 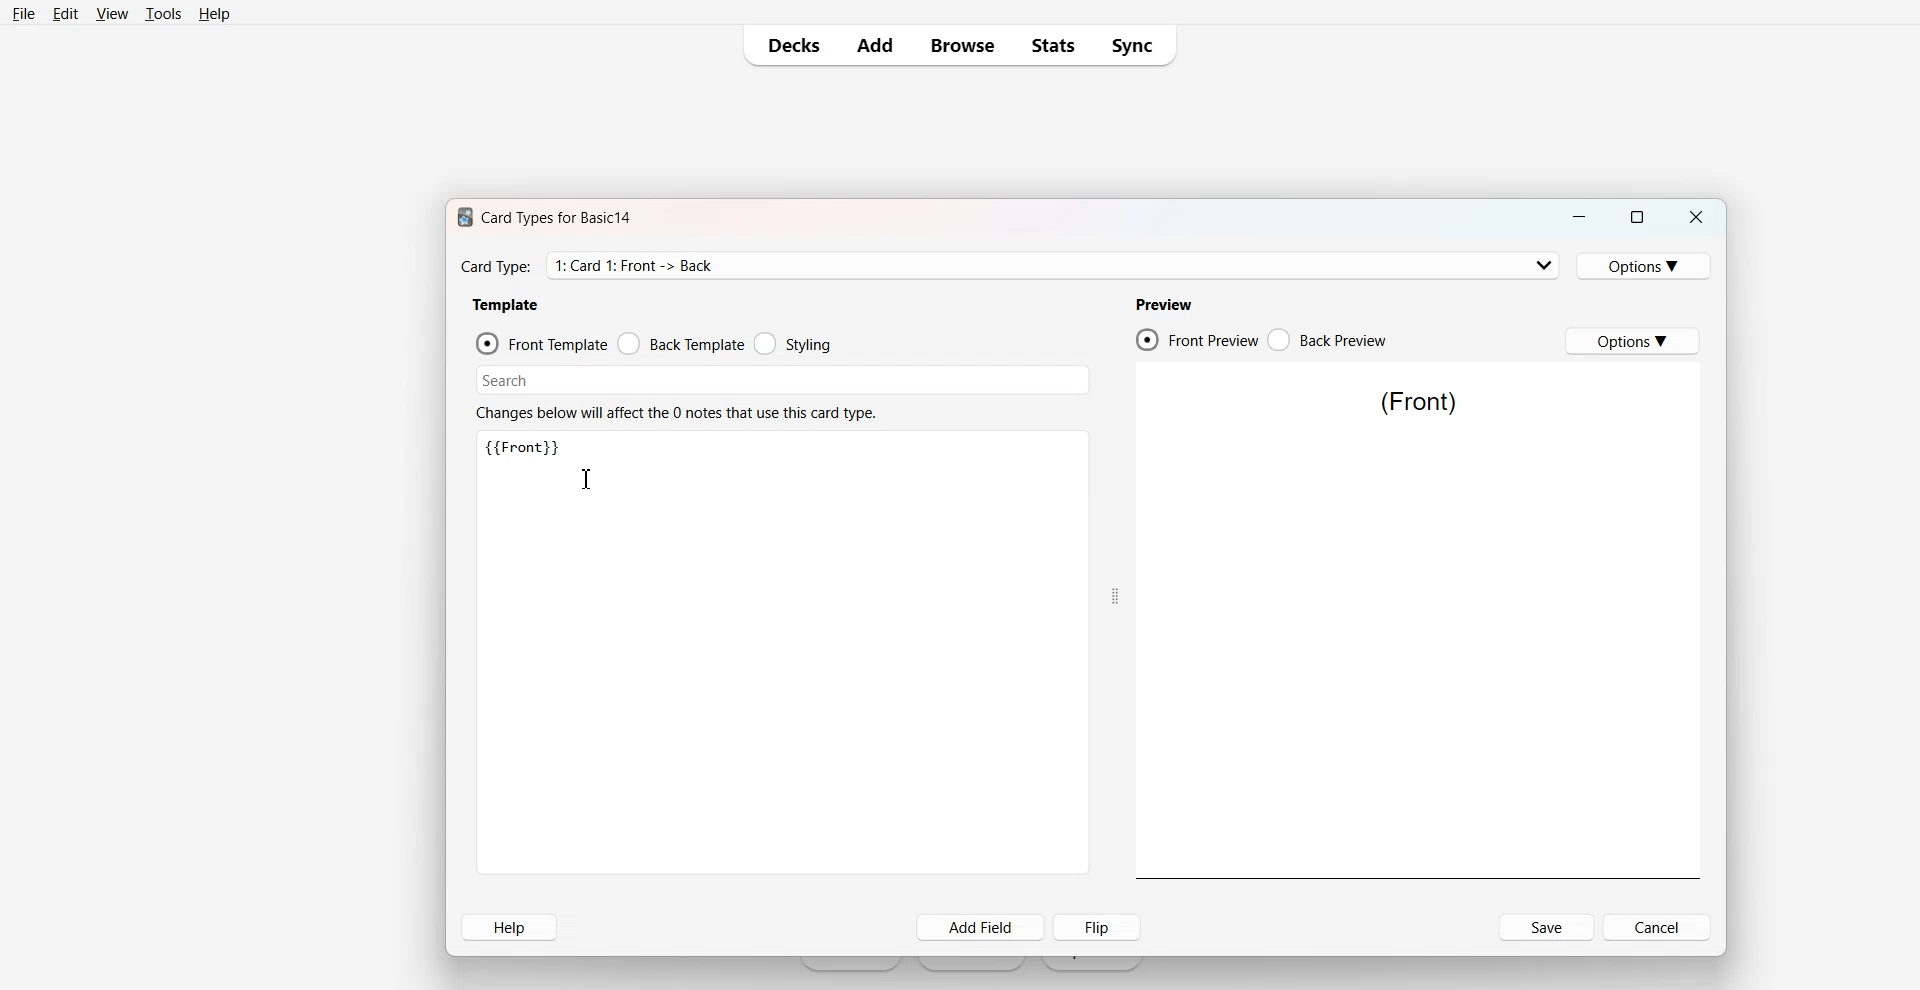 I want to click on Drag handle, so click(x=1116, y=595).